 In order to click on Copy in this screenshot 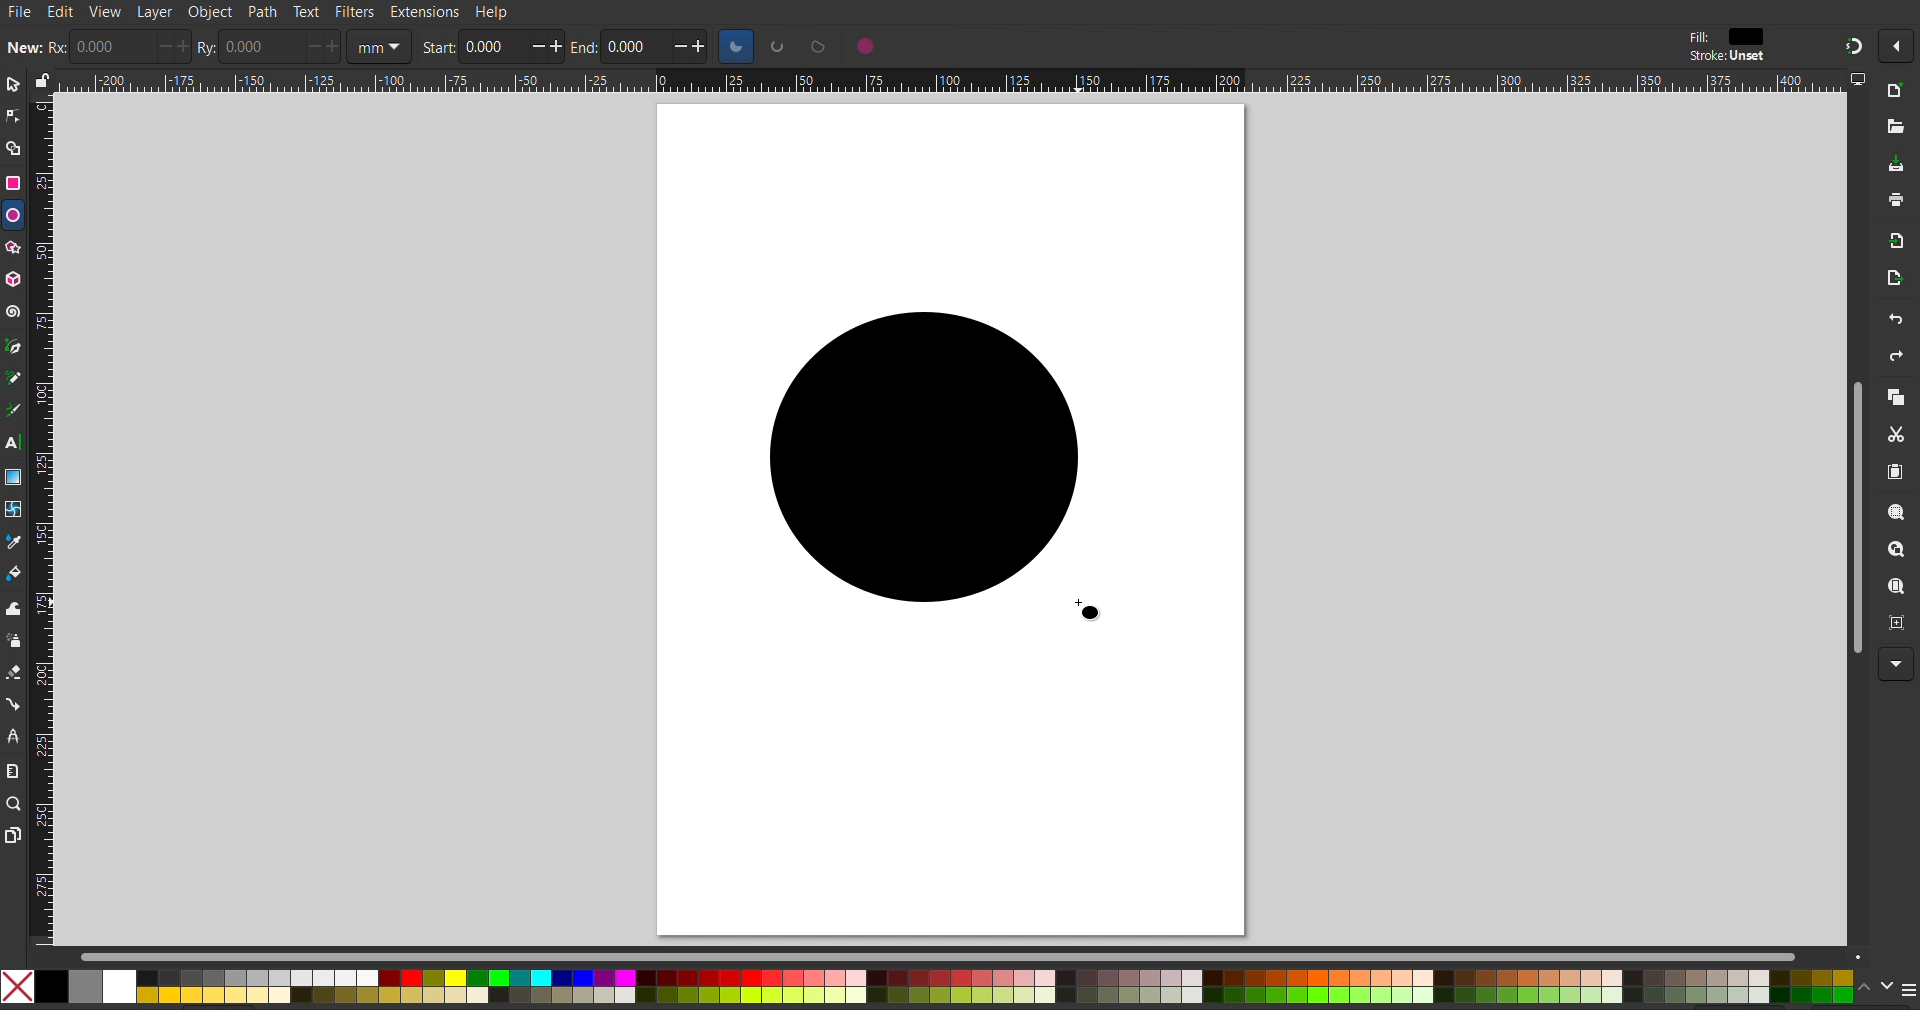, I will do `click(1896, 398)`.